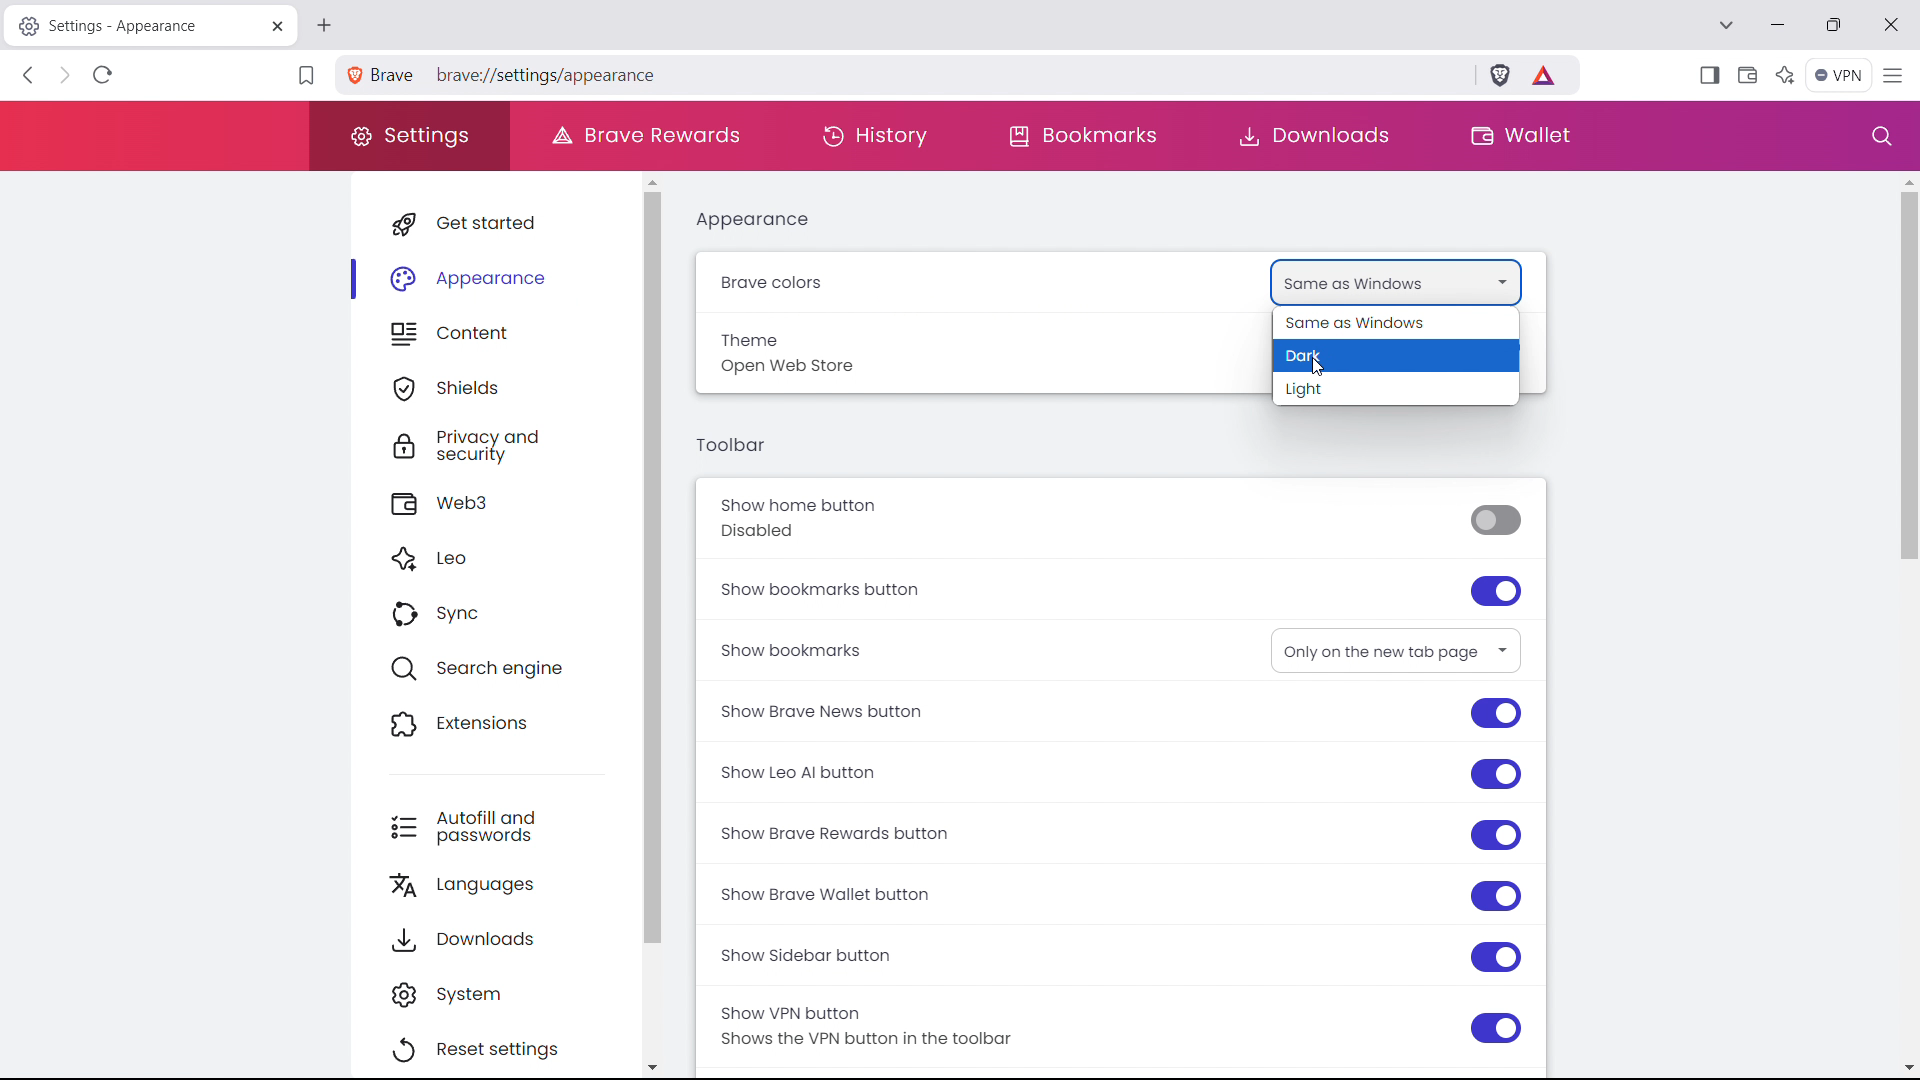 Image resolution: width=1920 pixels, height=1080 pixels. Describe the element at coordinates (510, 330) in the screenshot. I see `content` at that location.